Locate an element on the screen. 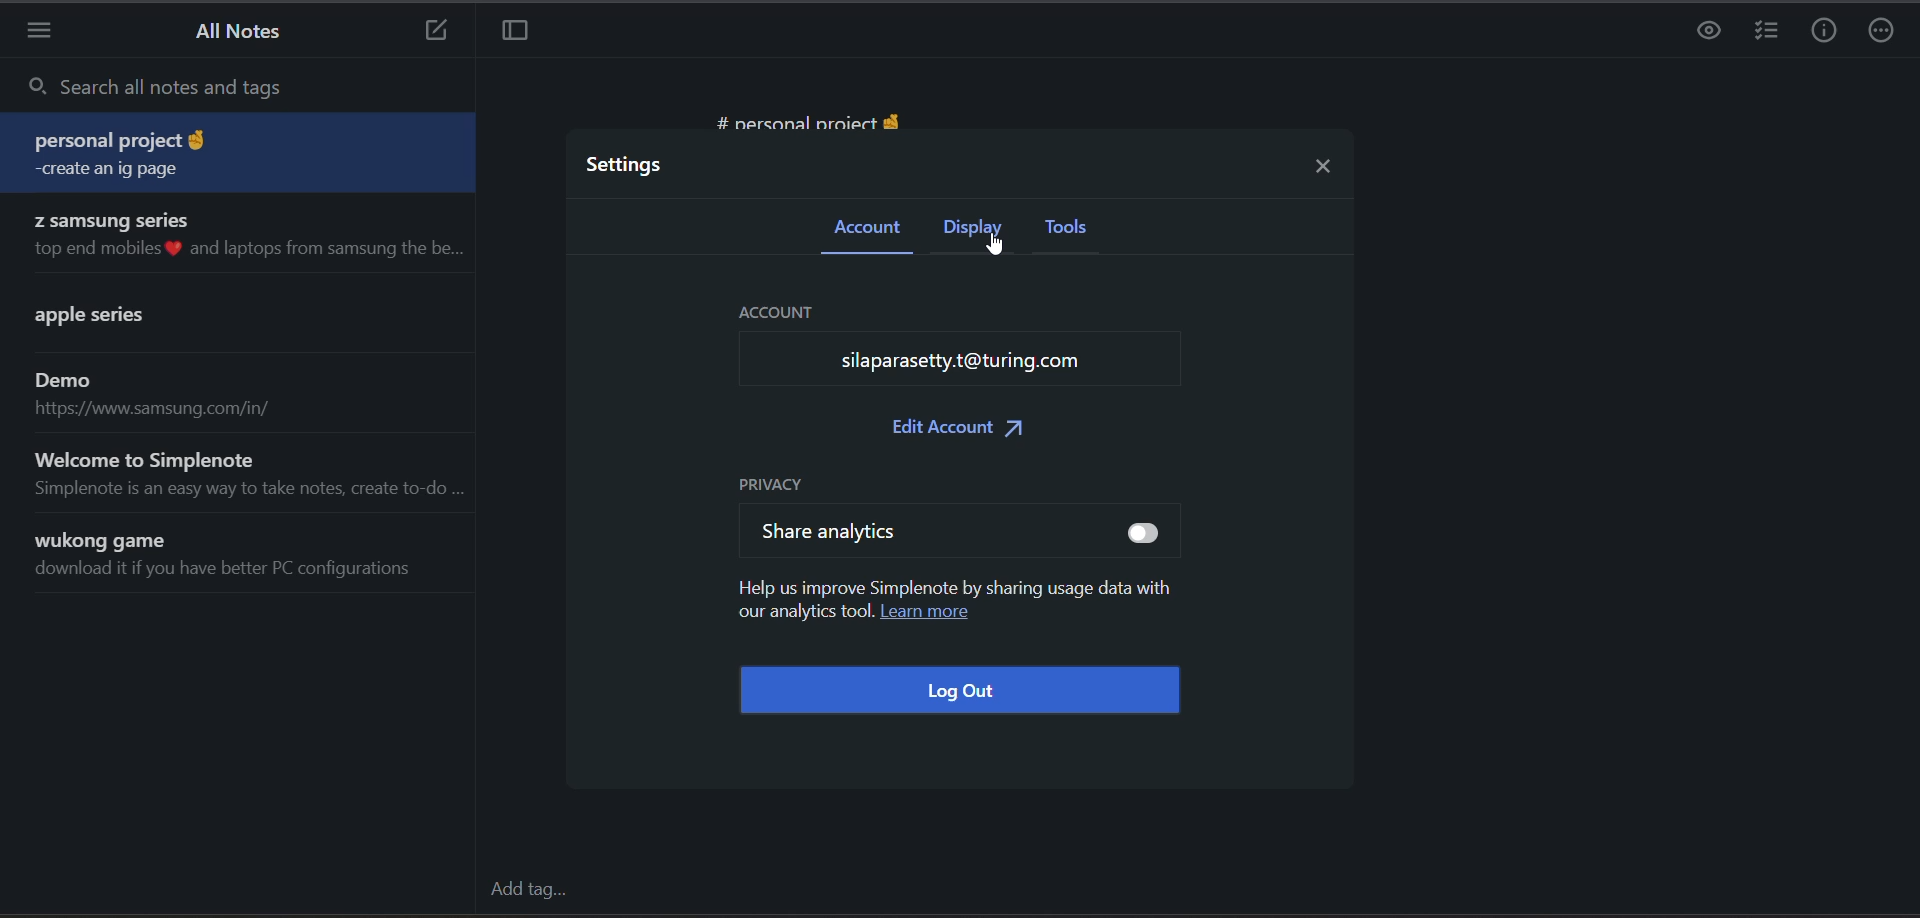 The image size is (1920, 918). privacy metadata and learn more is located at coordinates (967, 605).